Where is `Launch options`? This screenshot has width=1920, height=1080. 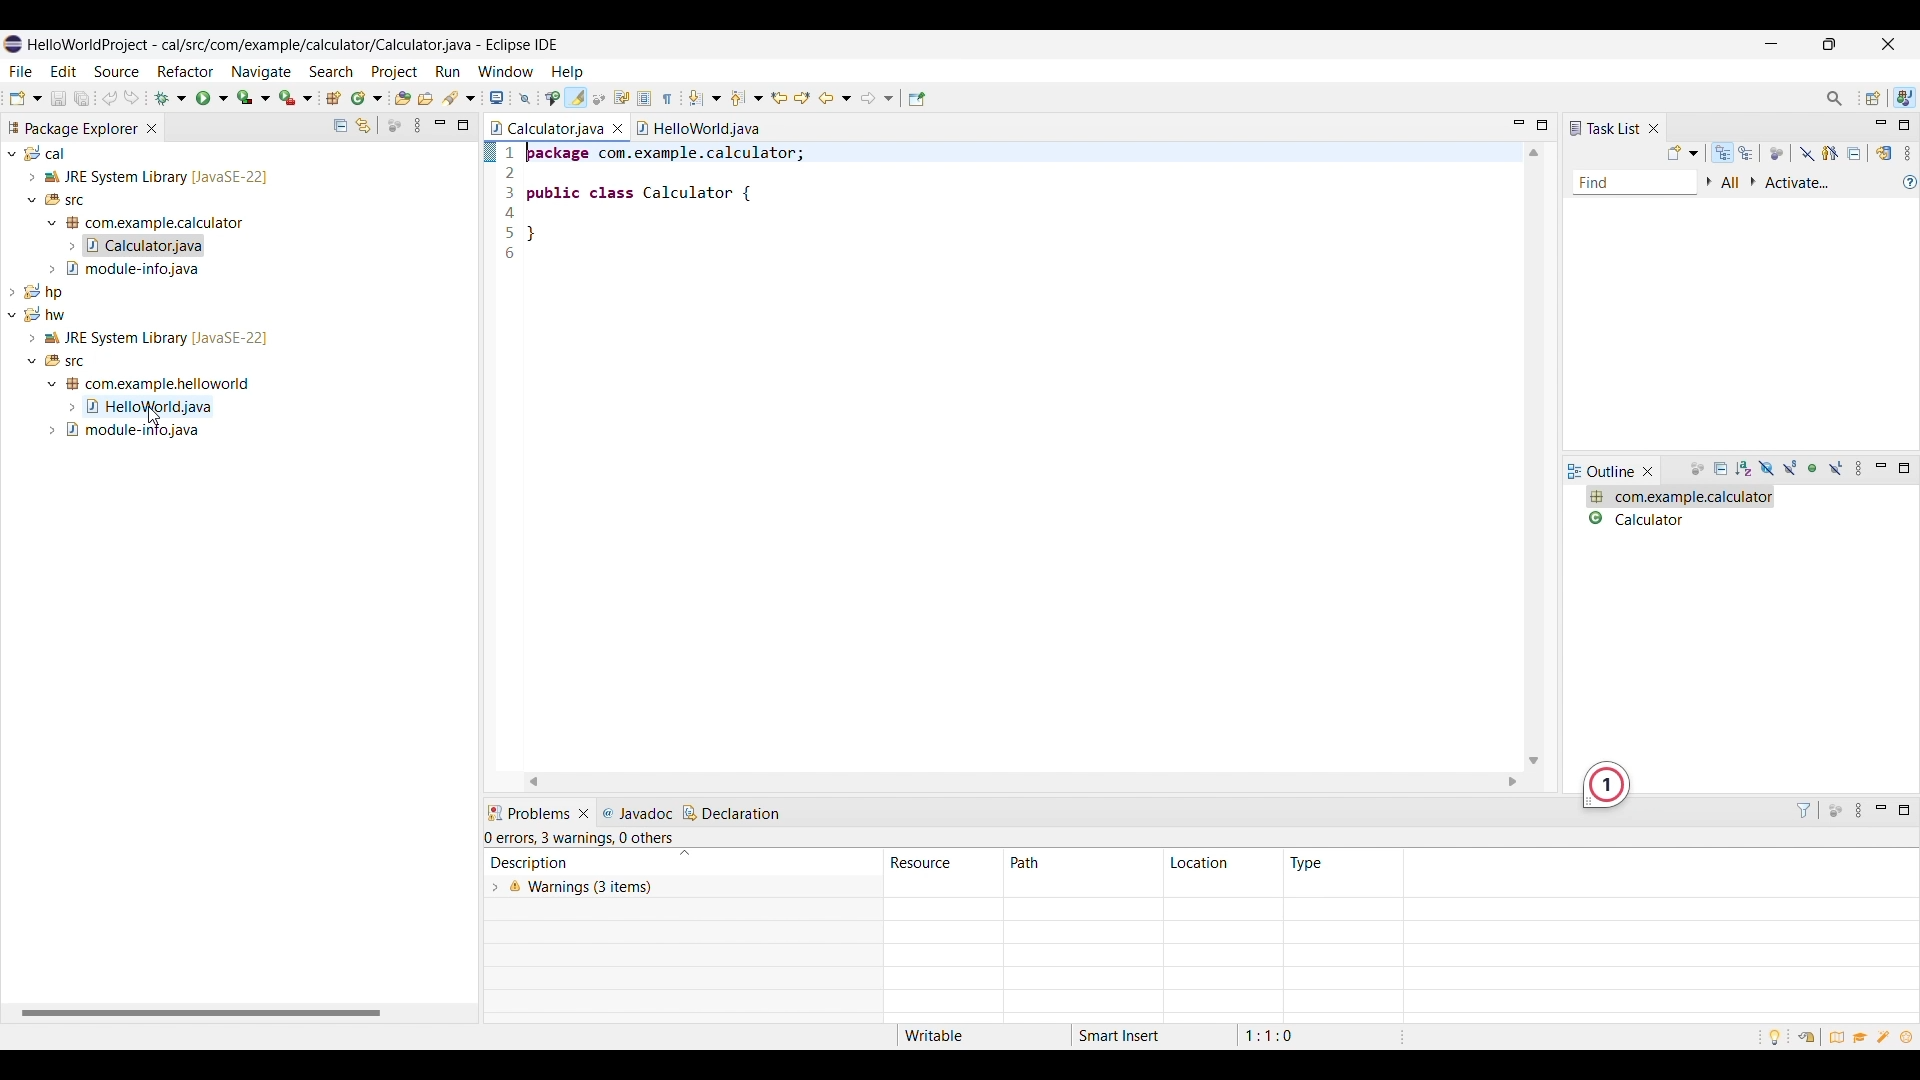
Launch options is located at coordinates (254, 98).